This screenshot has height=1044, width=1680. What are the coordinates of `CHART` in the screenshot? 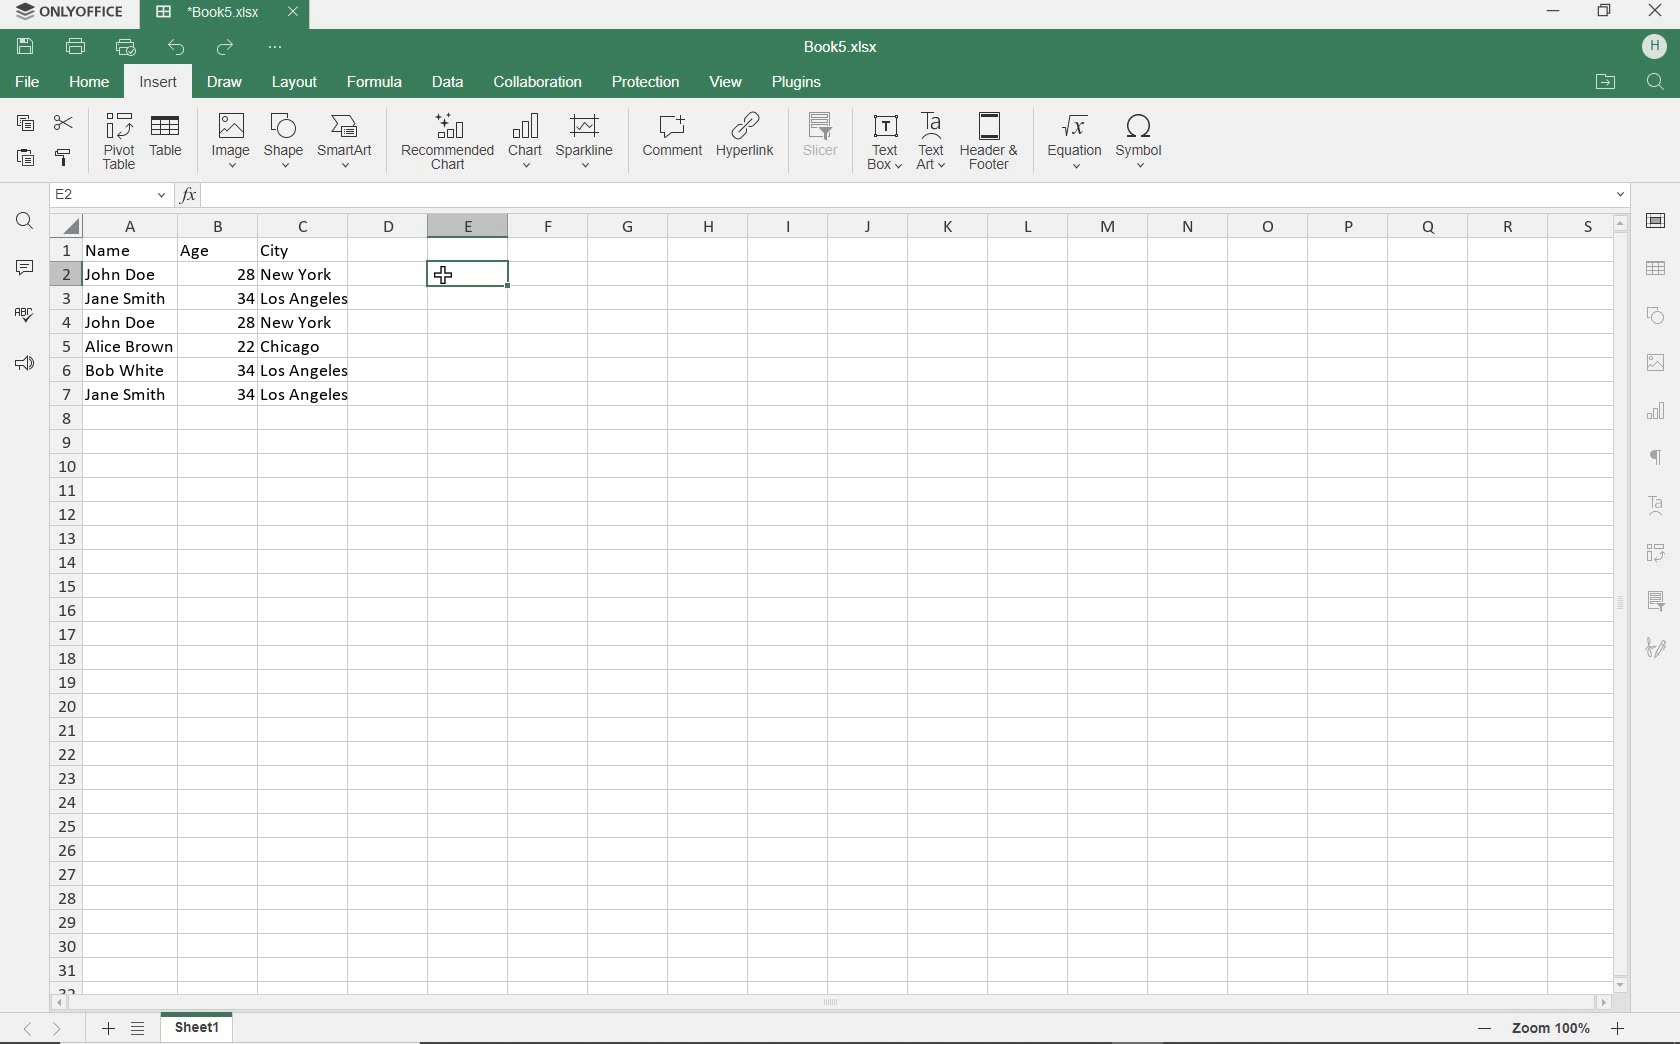 It's located at (1655, 410).